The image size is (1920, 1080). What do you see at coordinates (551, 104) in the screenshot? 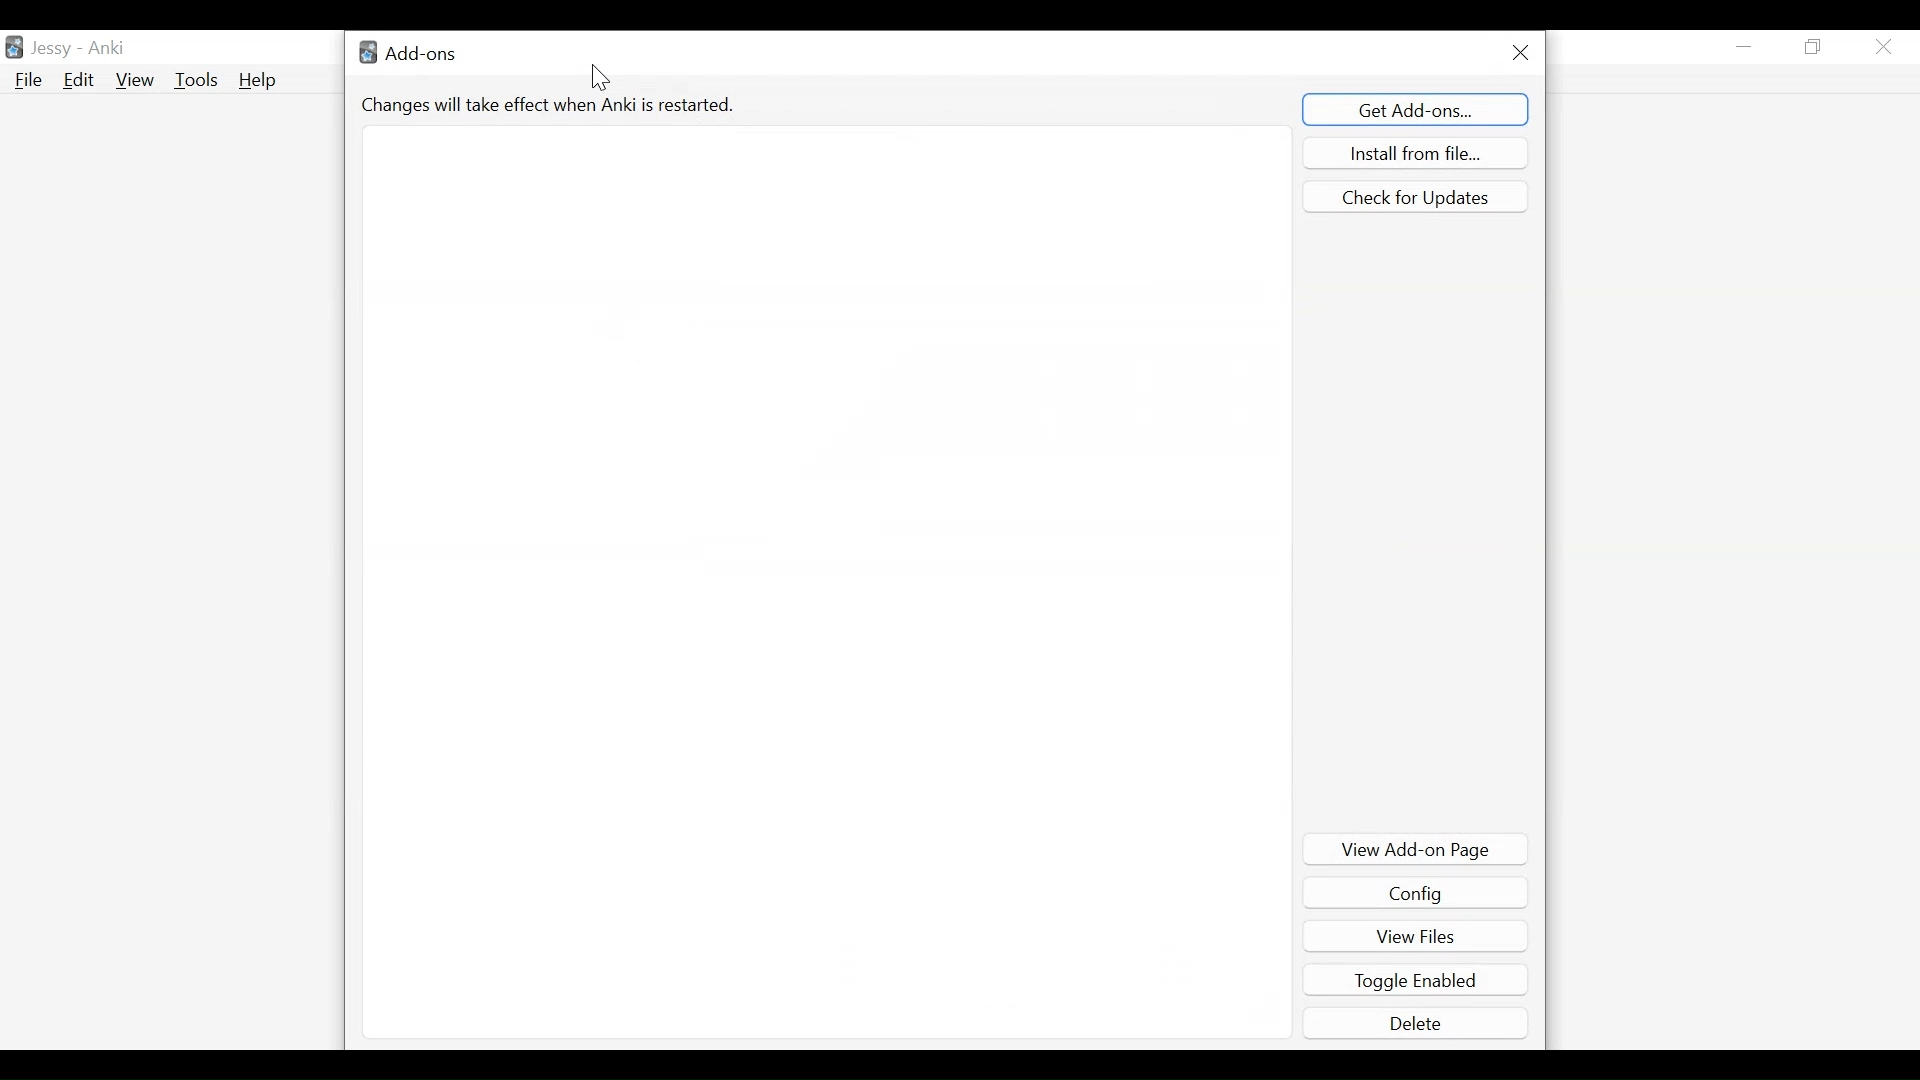
I see `Changes will take effect when Anki is restarted` at bounding box center [551, 104].